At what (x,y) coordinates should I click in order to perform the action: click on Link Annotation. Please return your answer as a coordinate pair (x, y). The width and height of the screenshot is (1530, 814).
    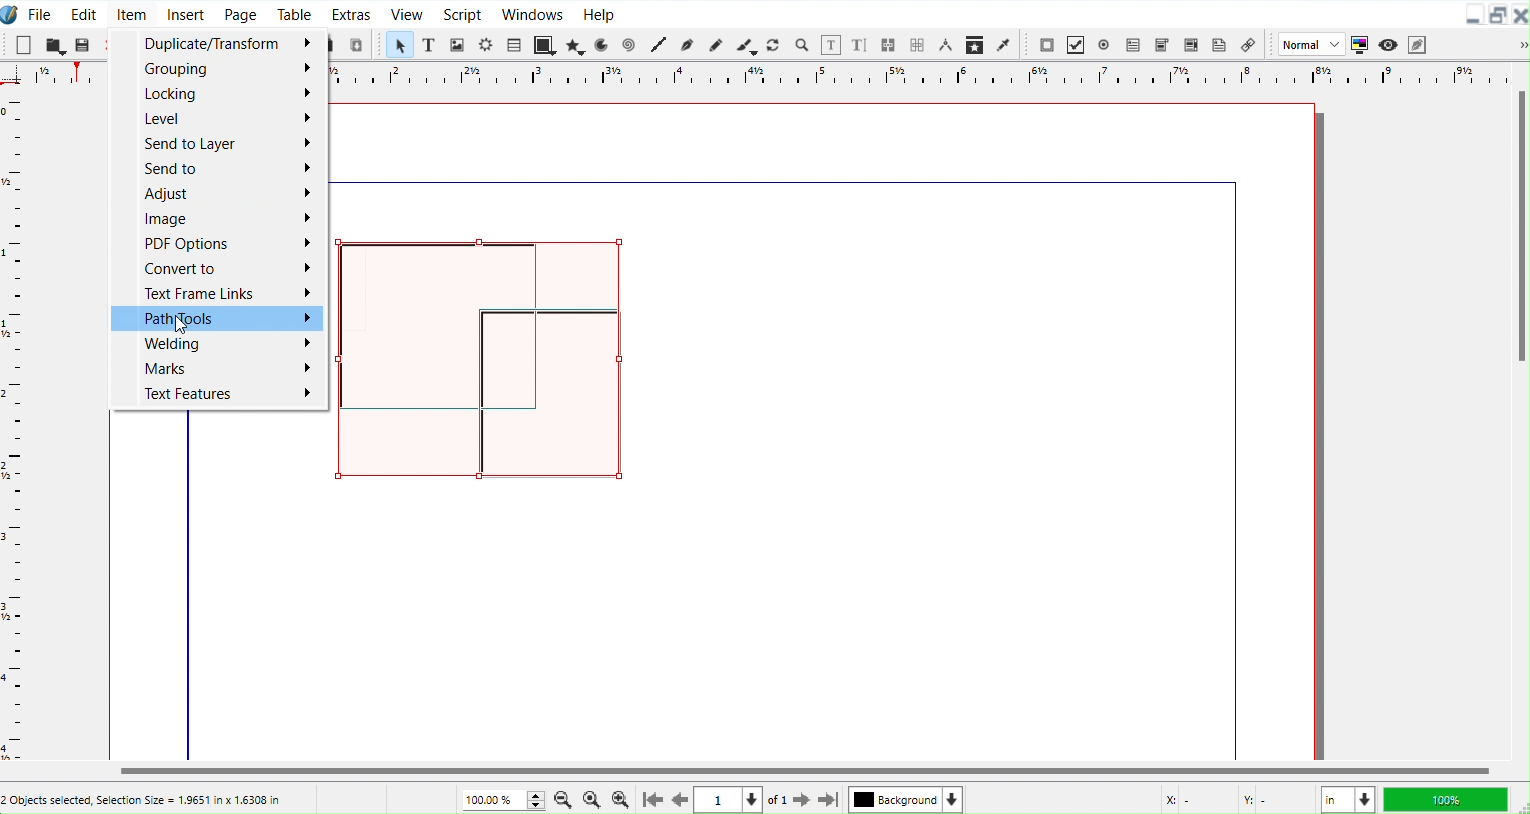
    Looking at the image, I should click on (1248, 44).